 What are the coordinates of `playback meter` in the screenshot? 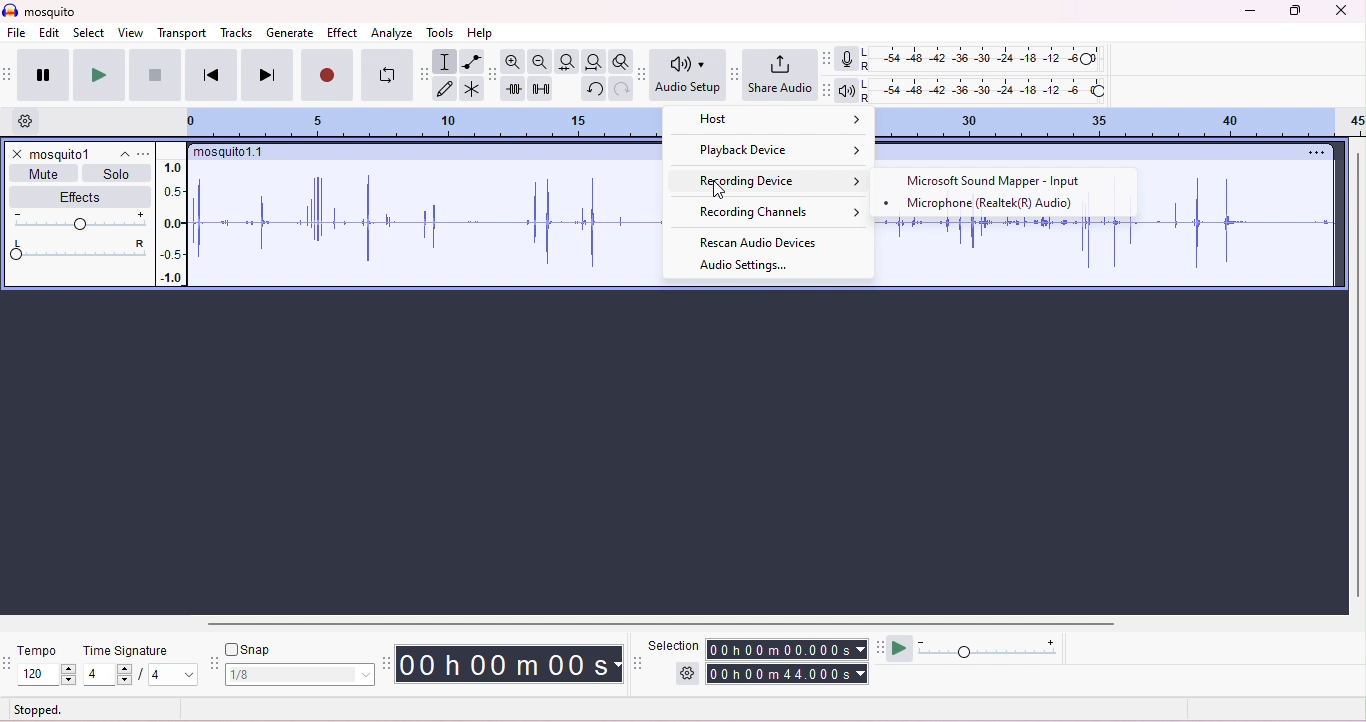 It's located at (846, 92).